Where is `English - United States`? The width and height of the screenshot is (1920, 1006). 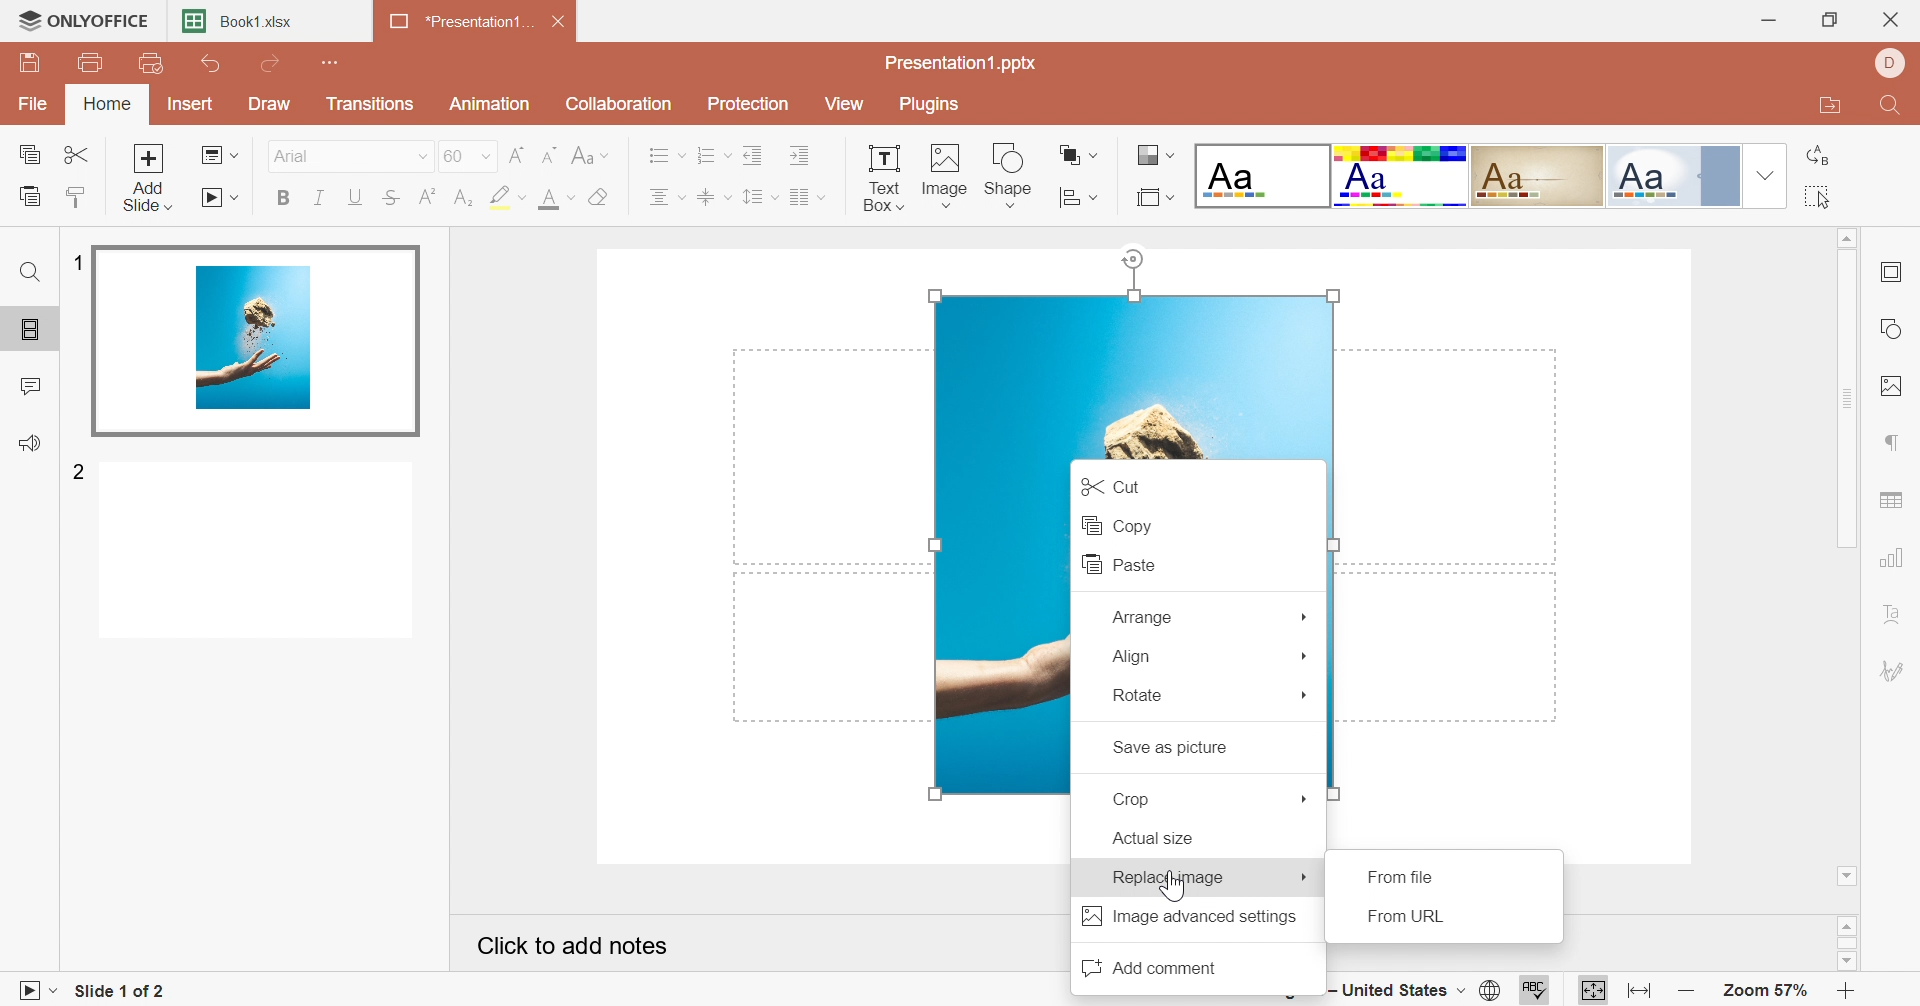
English - United States is located at coordinates (1395, 993).